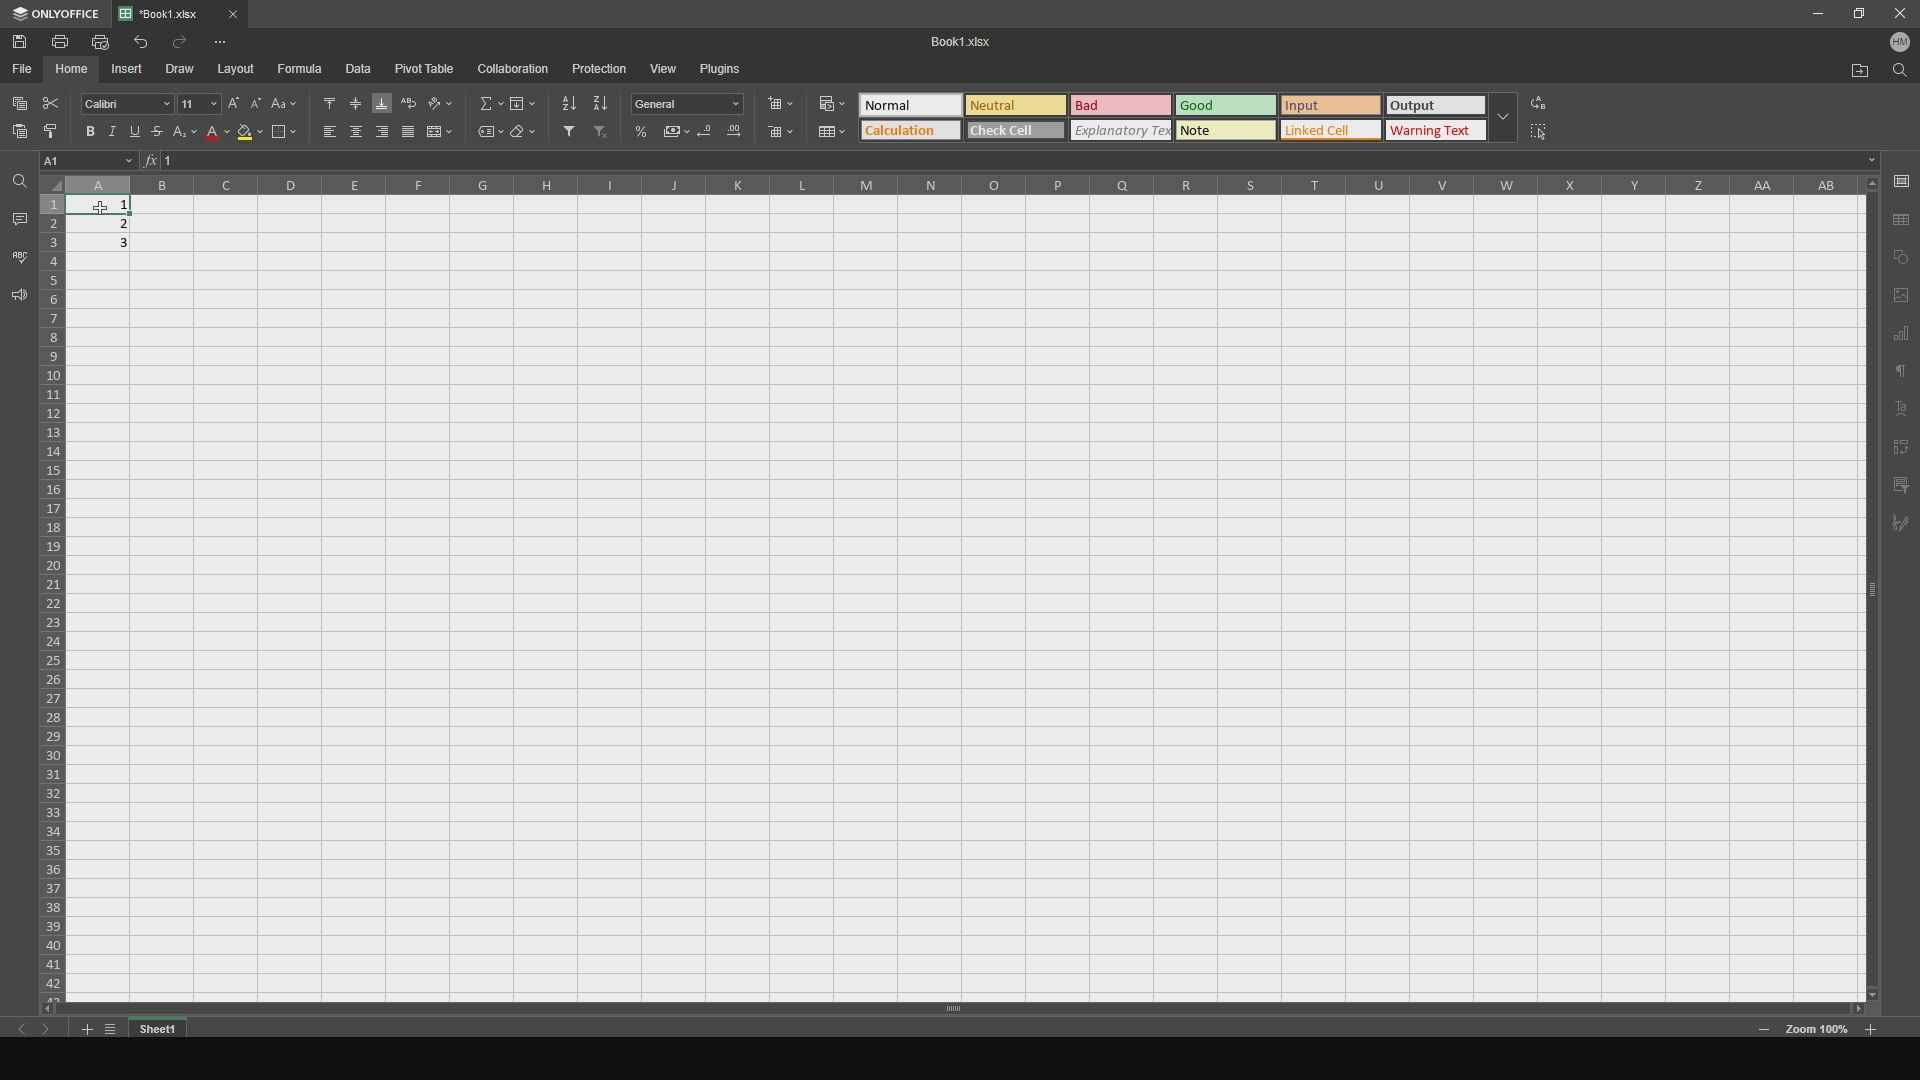 This screenshot has height=1080, width=1920. Describe the element at coordinates (196, 102) in the screenshot. I see `font size` at that location.